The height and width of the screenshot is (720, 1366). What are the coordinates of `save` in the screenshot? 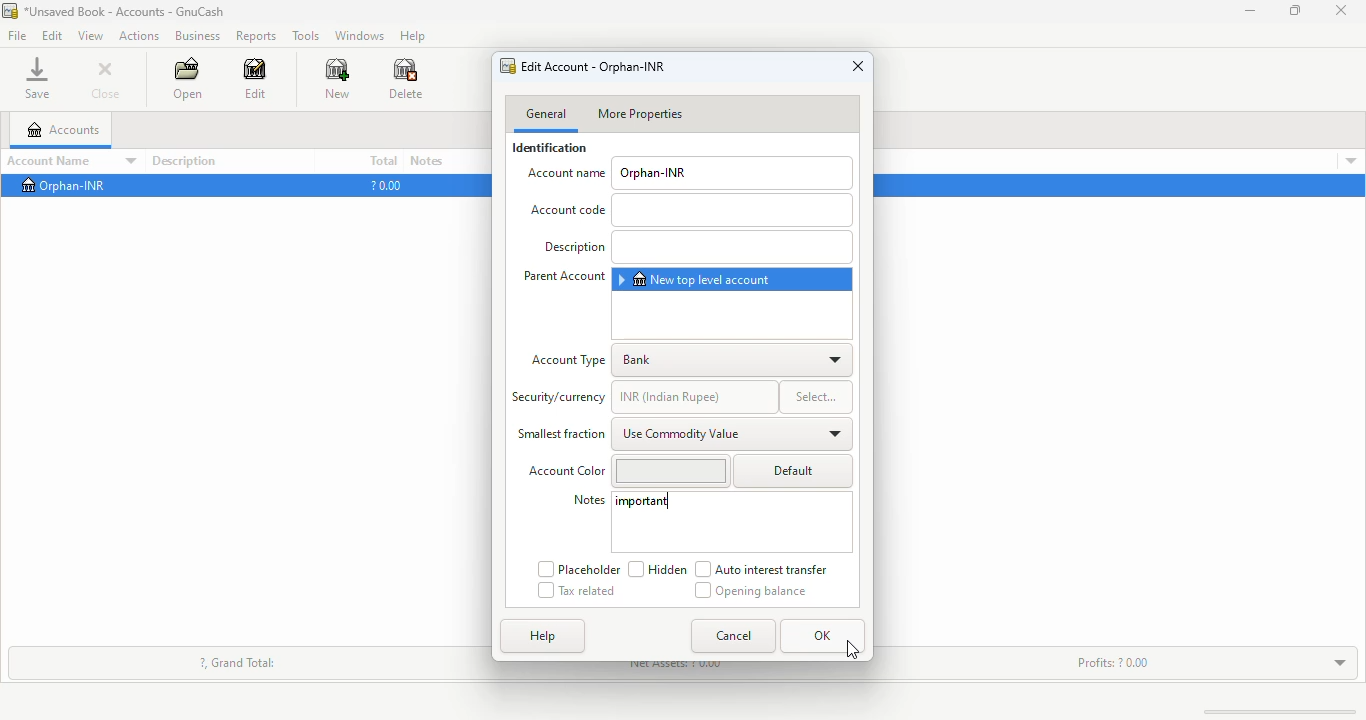 It's located at (38, 78).